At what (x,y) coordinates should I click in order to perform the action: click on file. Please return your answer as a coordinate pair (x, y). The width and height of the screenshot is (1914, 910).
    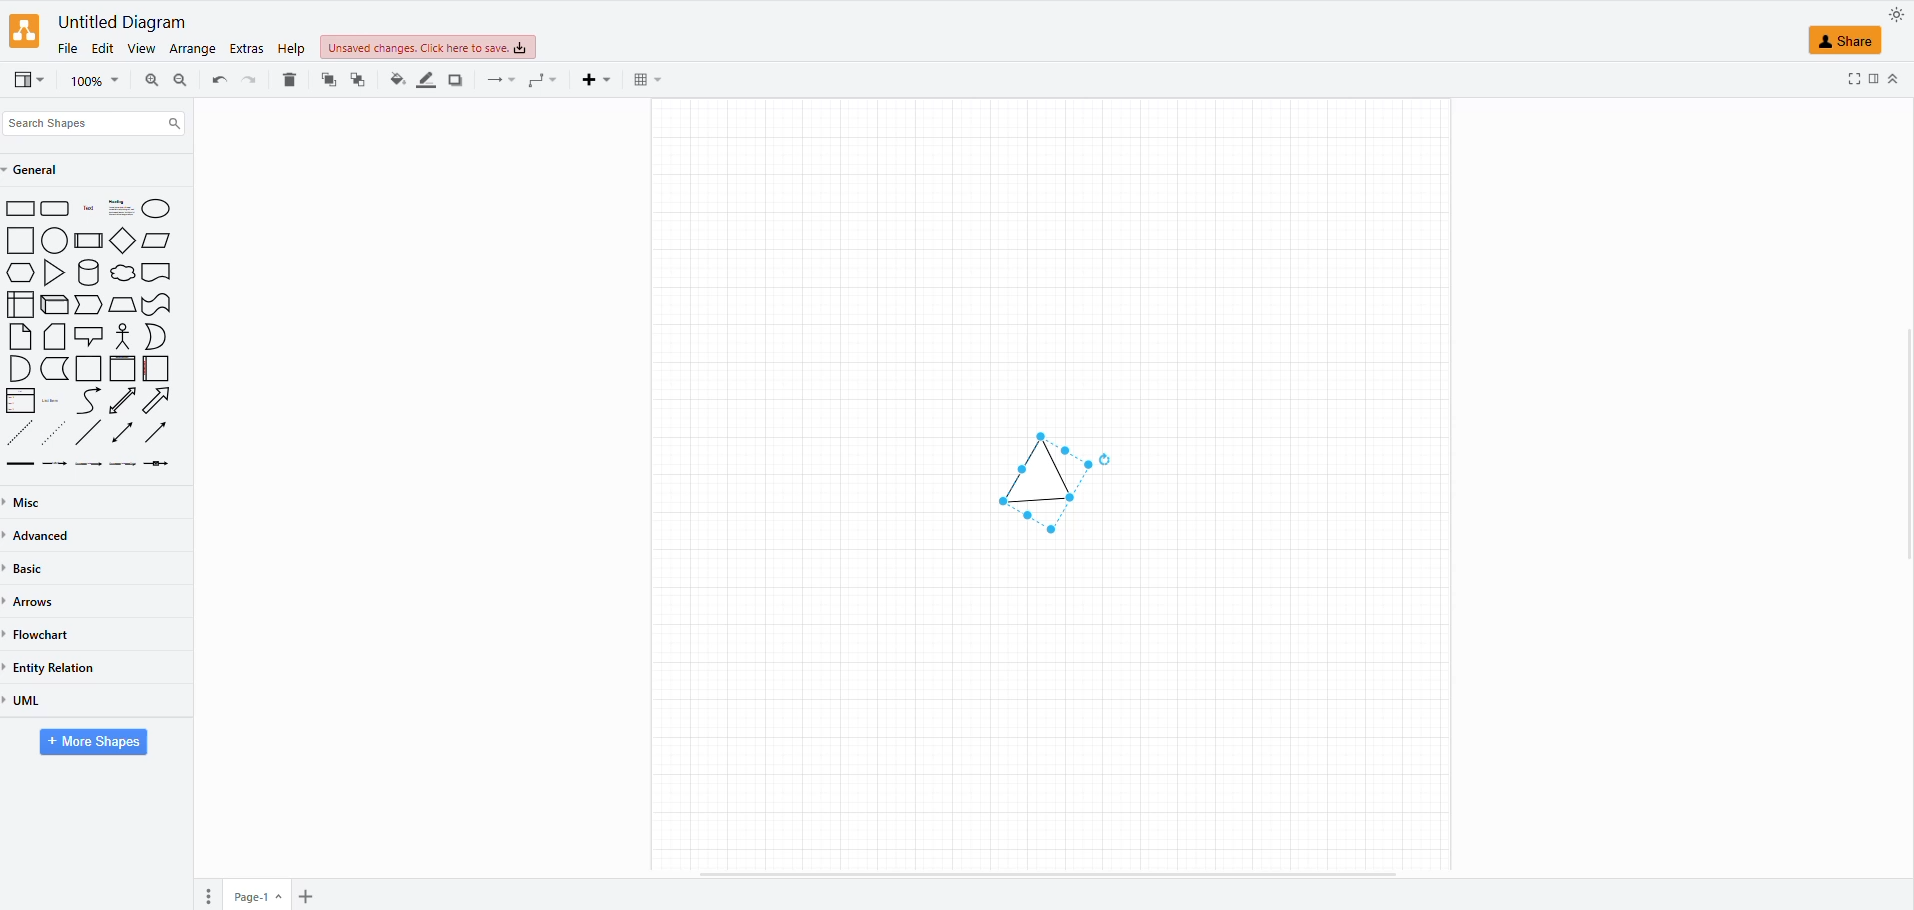
    Looking at the image, I should click on (66, 46).